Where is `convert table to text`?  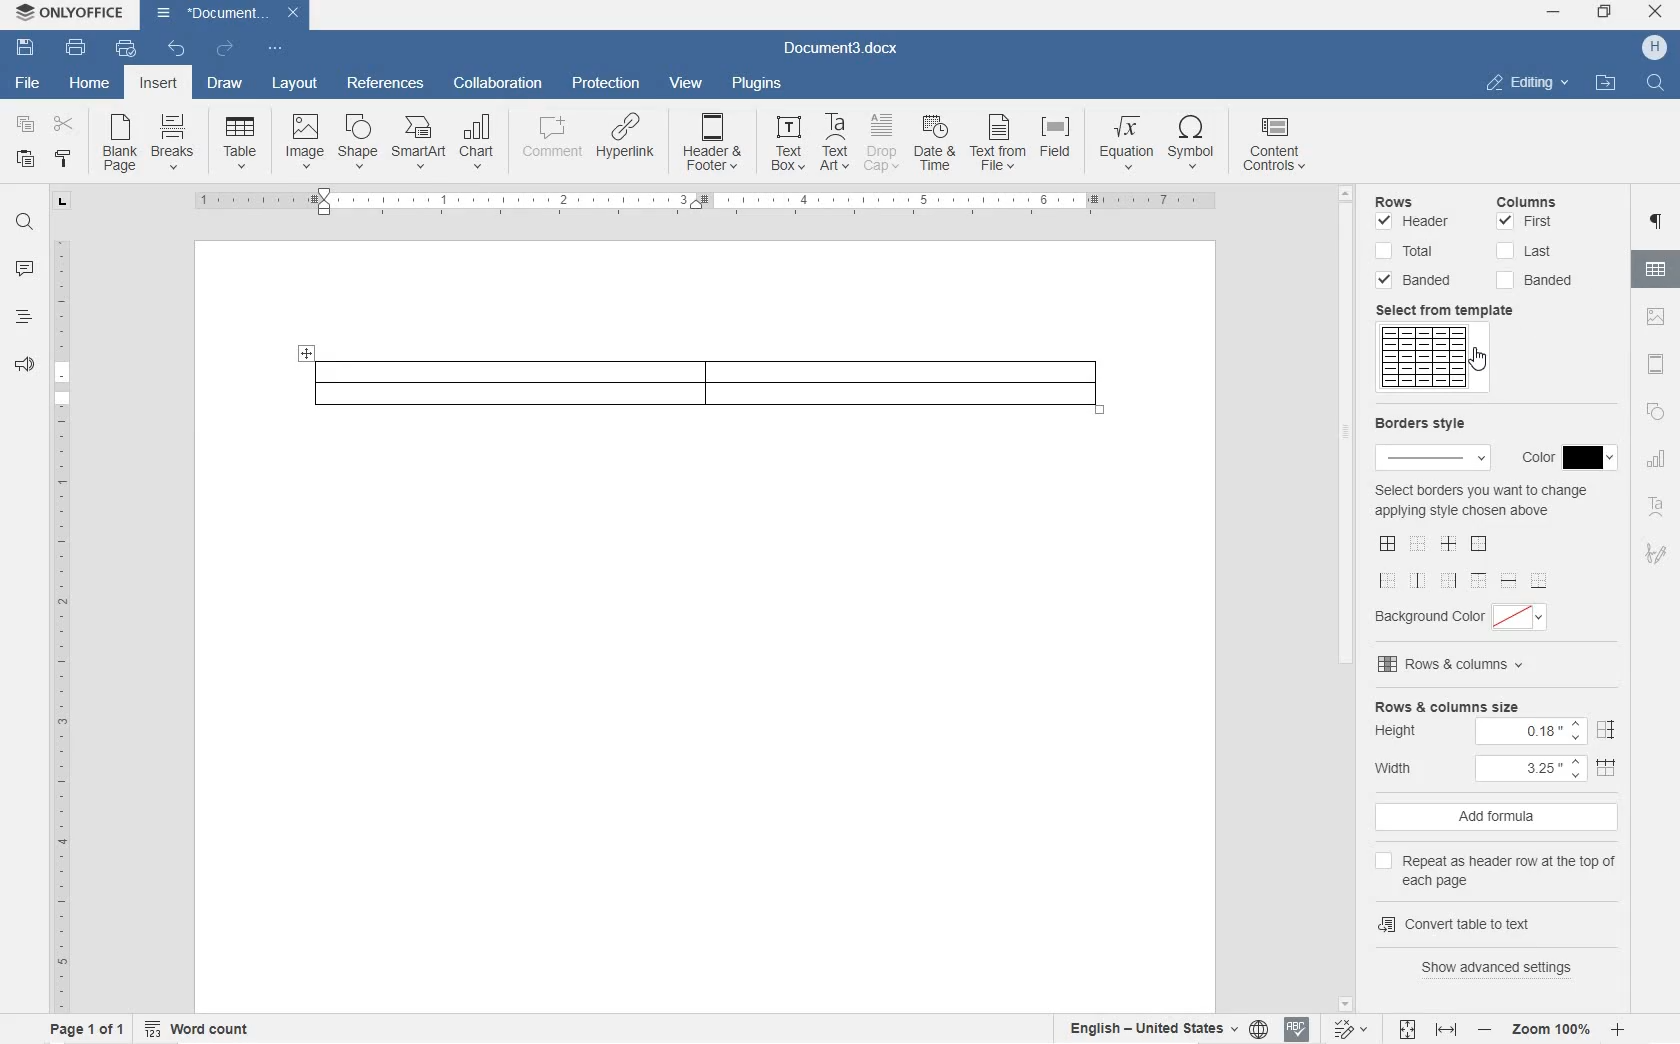 convert table to text is located at coordinates (1494, 921).